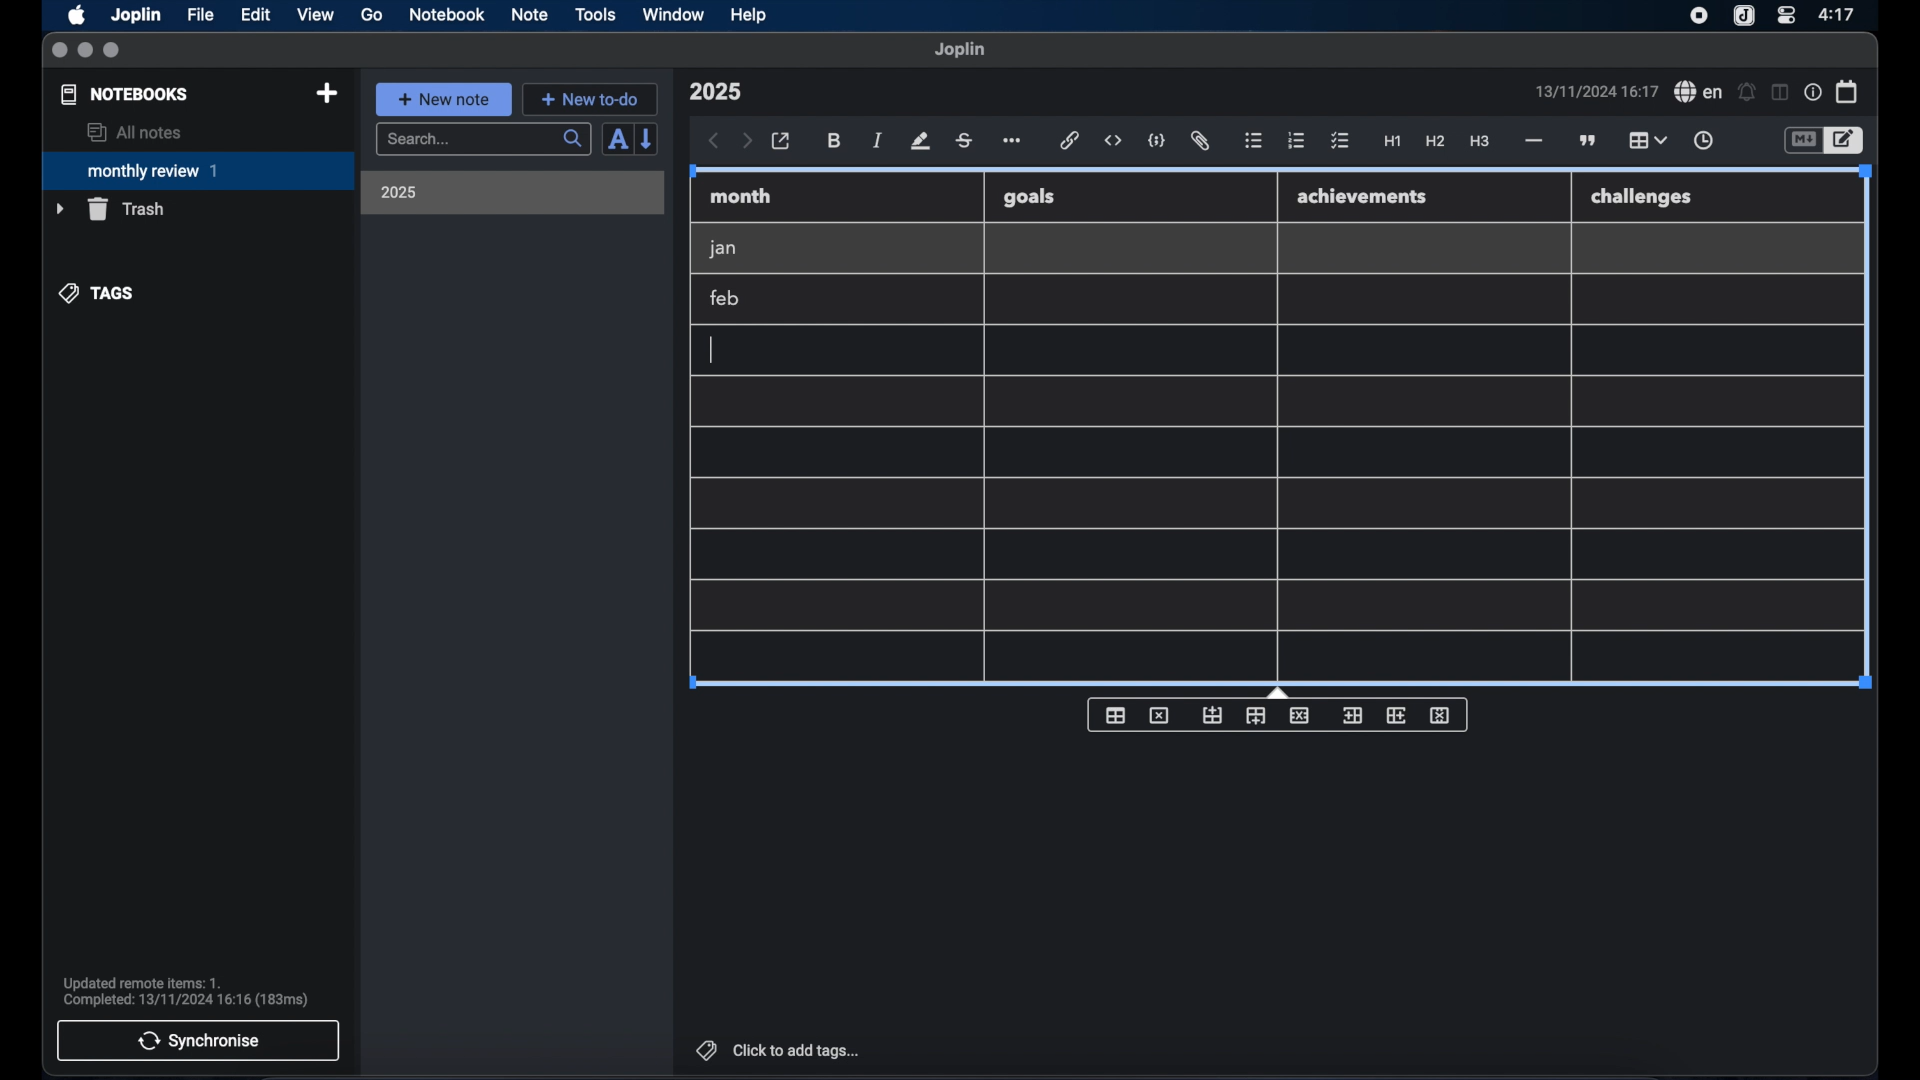 This screenshot has width=1920, height=1080. Describe the element at coordinates (1781, 92) in the screenshot. I see `toggle editor layout` at that location.